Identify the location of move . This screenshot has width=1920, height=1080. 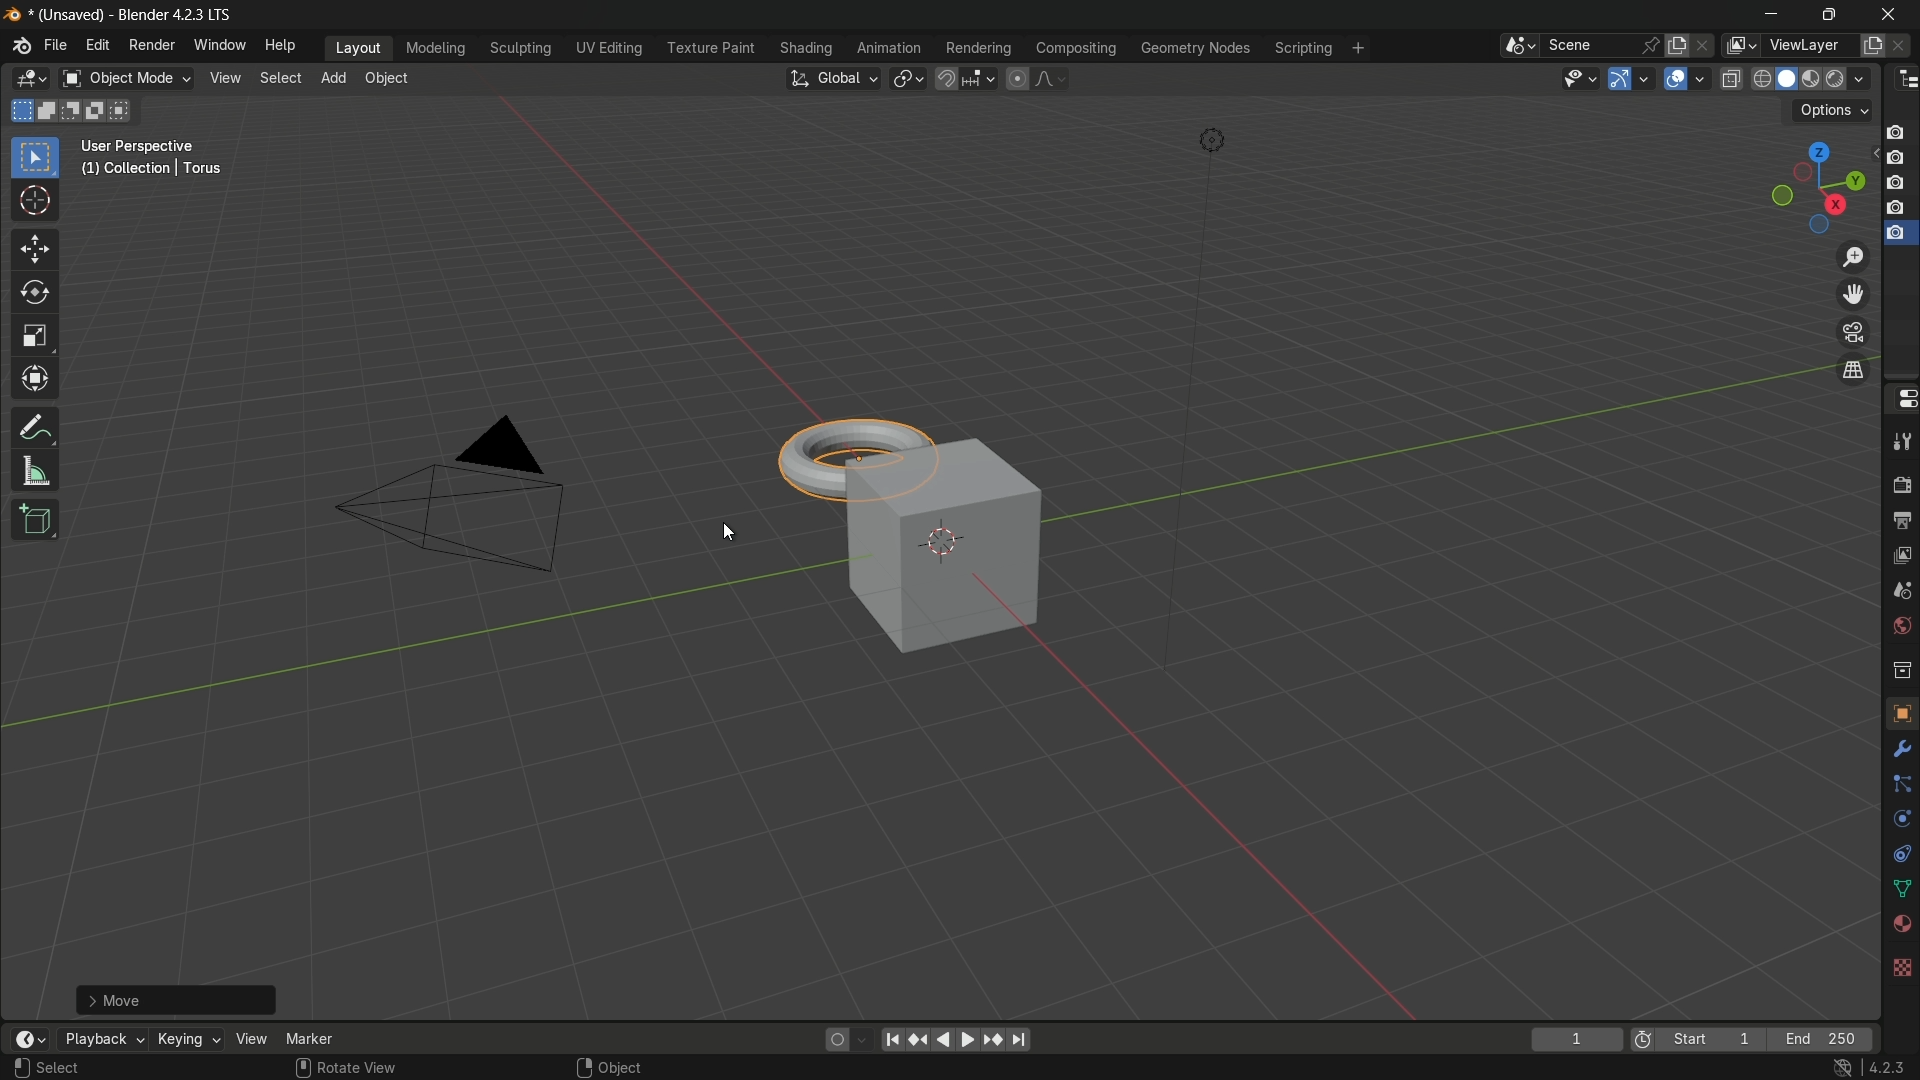
(176, 998).